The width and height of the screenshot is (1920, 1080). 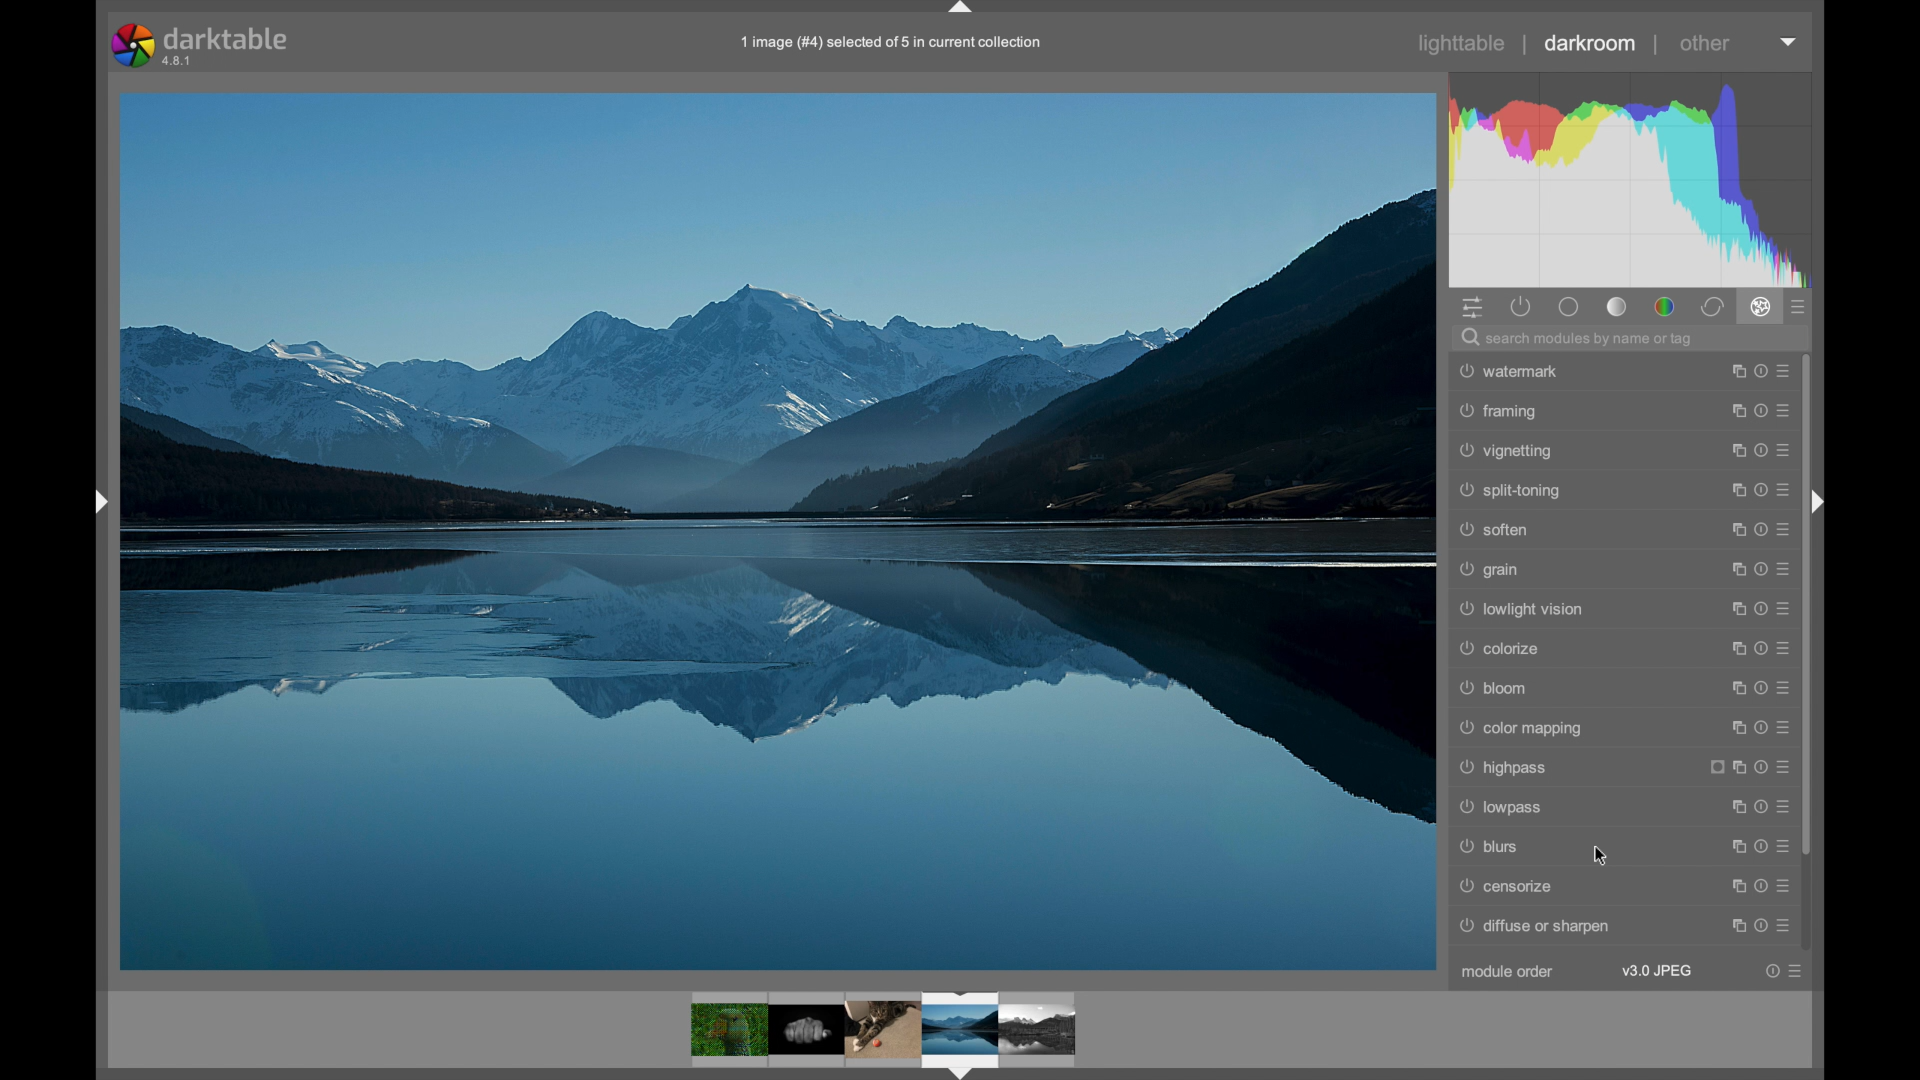 What do you see at coordinates (1591, 43) in the screenshot?
I see `darkroom` at bounding box center [1591, 43].